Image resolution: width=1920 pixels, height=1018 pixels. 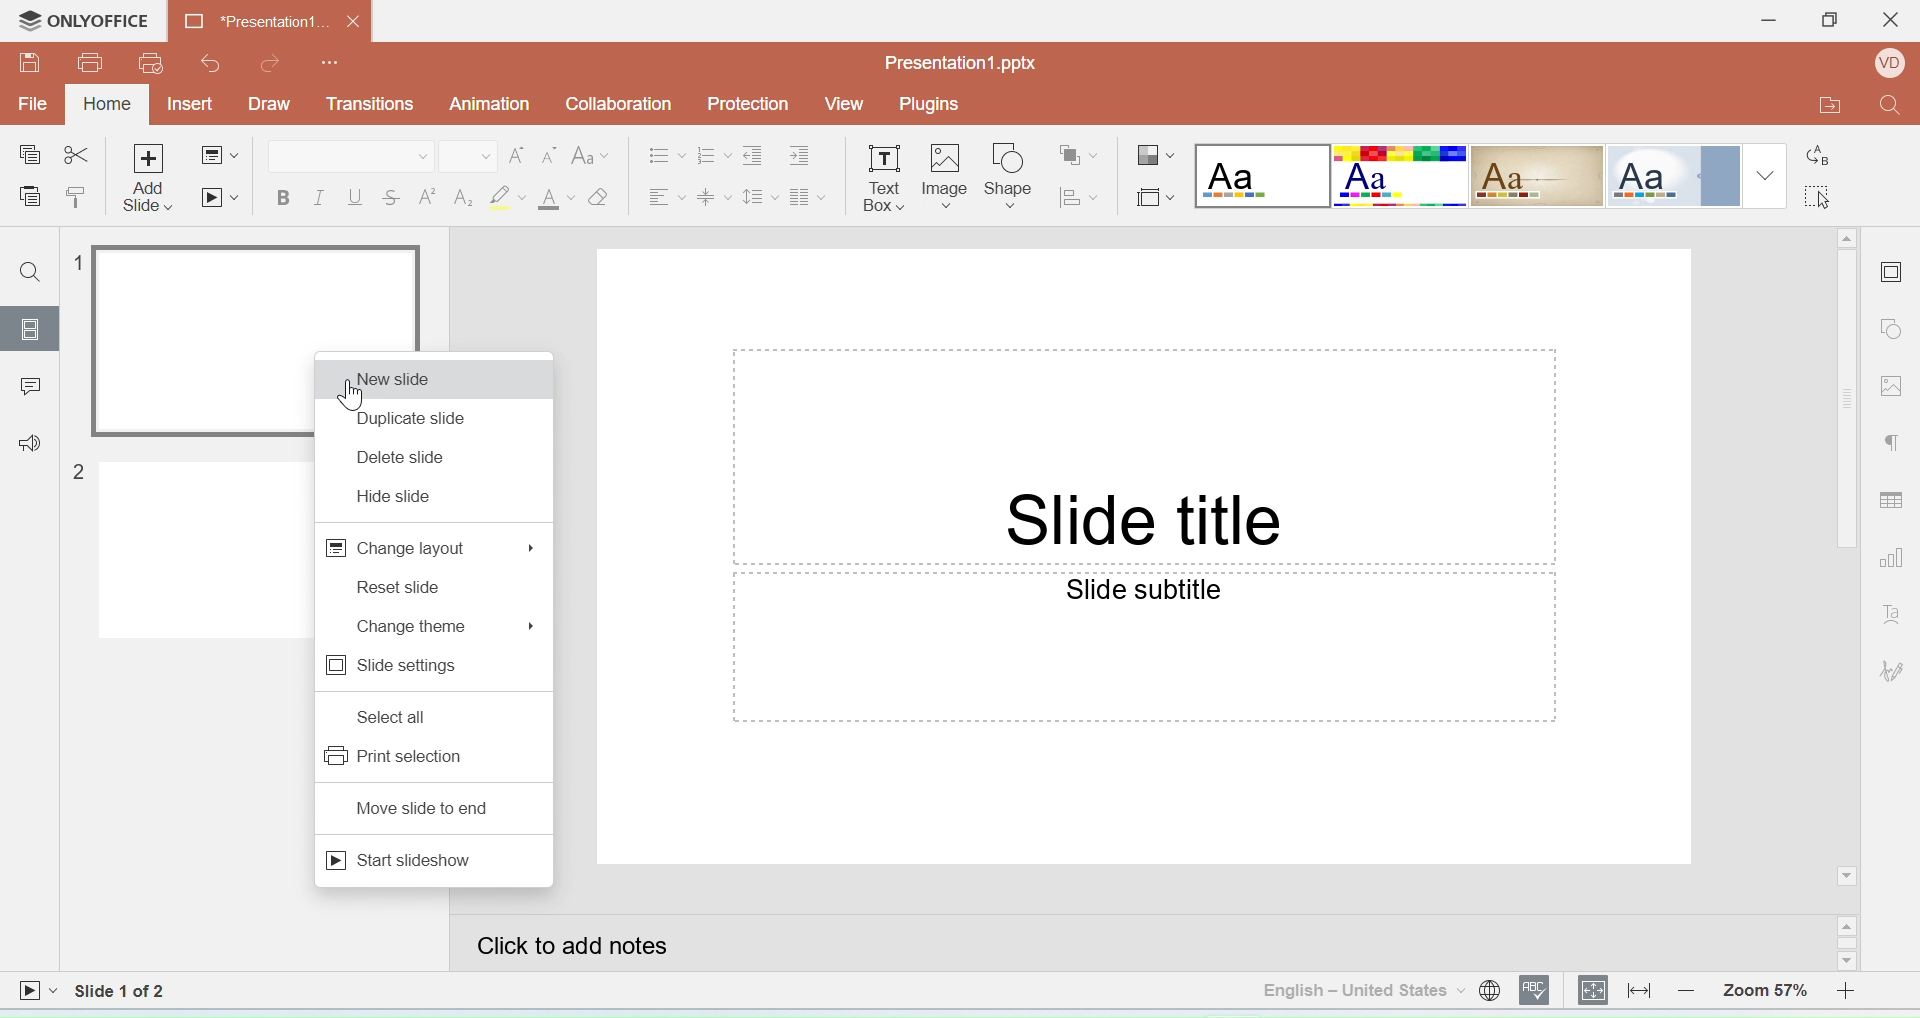 What do you see at coordinates (511, 198) in the screenshot?
I see `Highlight color` at bounding box center [511, 198].